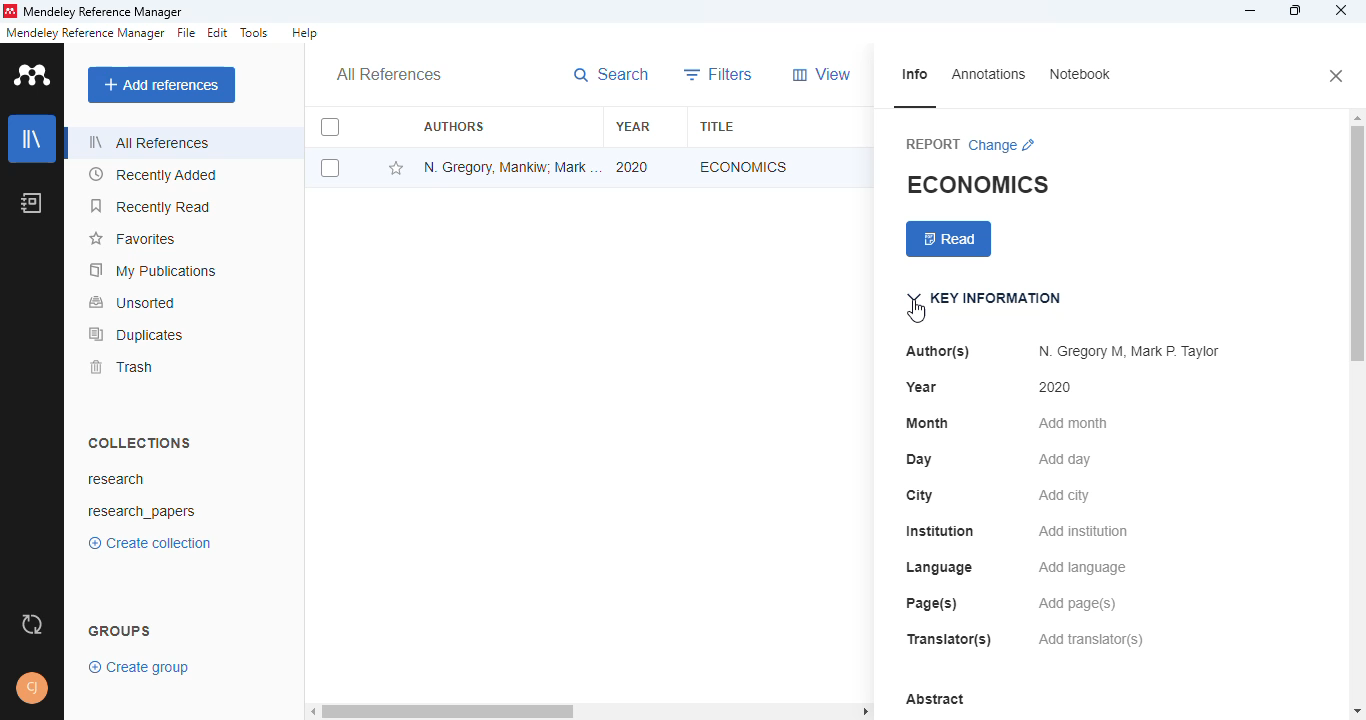 This screenshot has height=720, width=1366. What do you see at coordinates (162, 84) in the screenshot?
I see `add references` at bounding box center [162, 84].